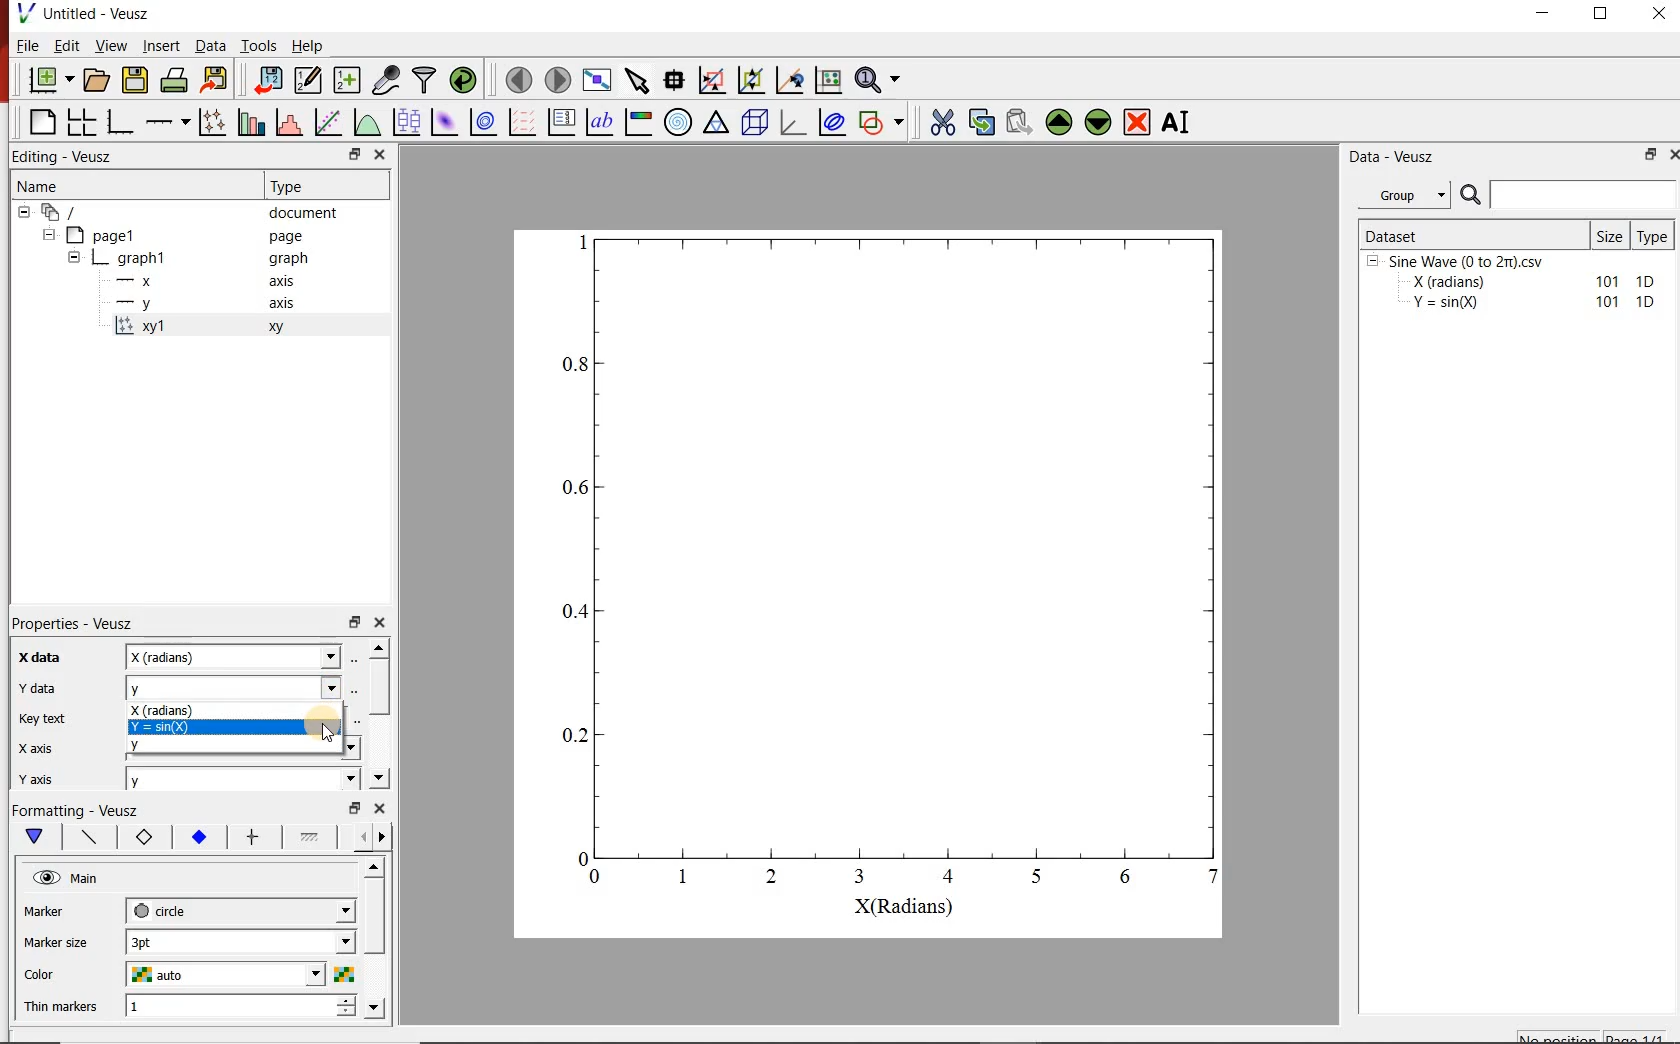 The width and height of the screenshot is (1680, 1044). I want to click on @ main, so click(65, 879).